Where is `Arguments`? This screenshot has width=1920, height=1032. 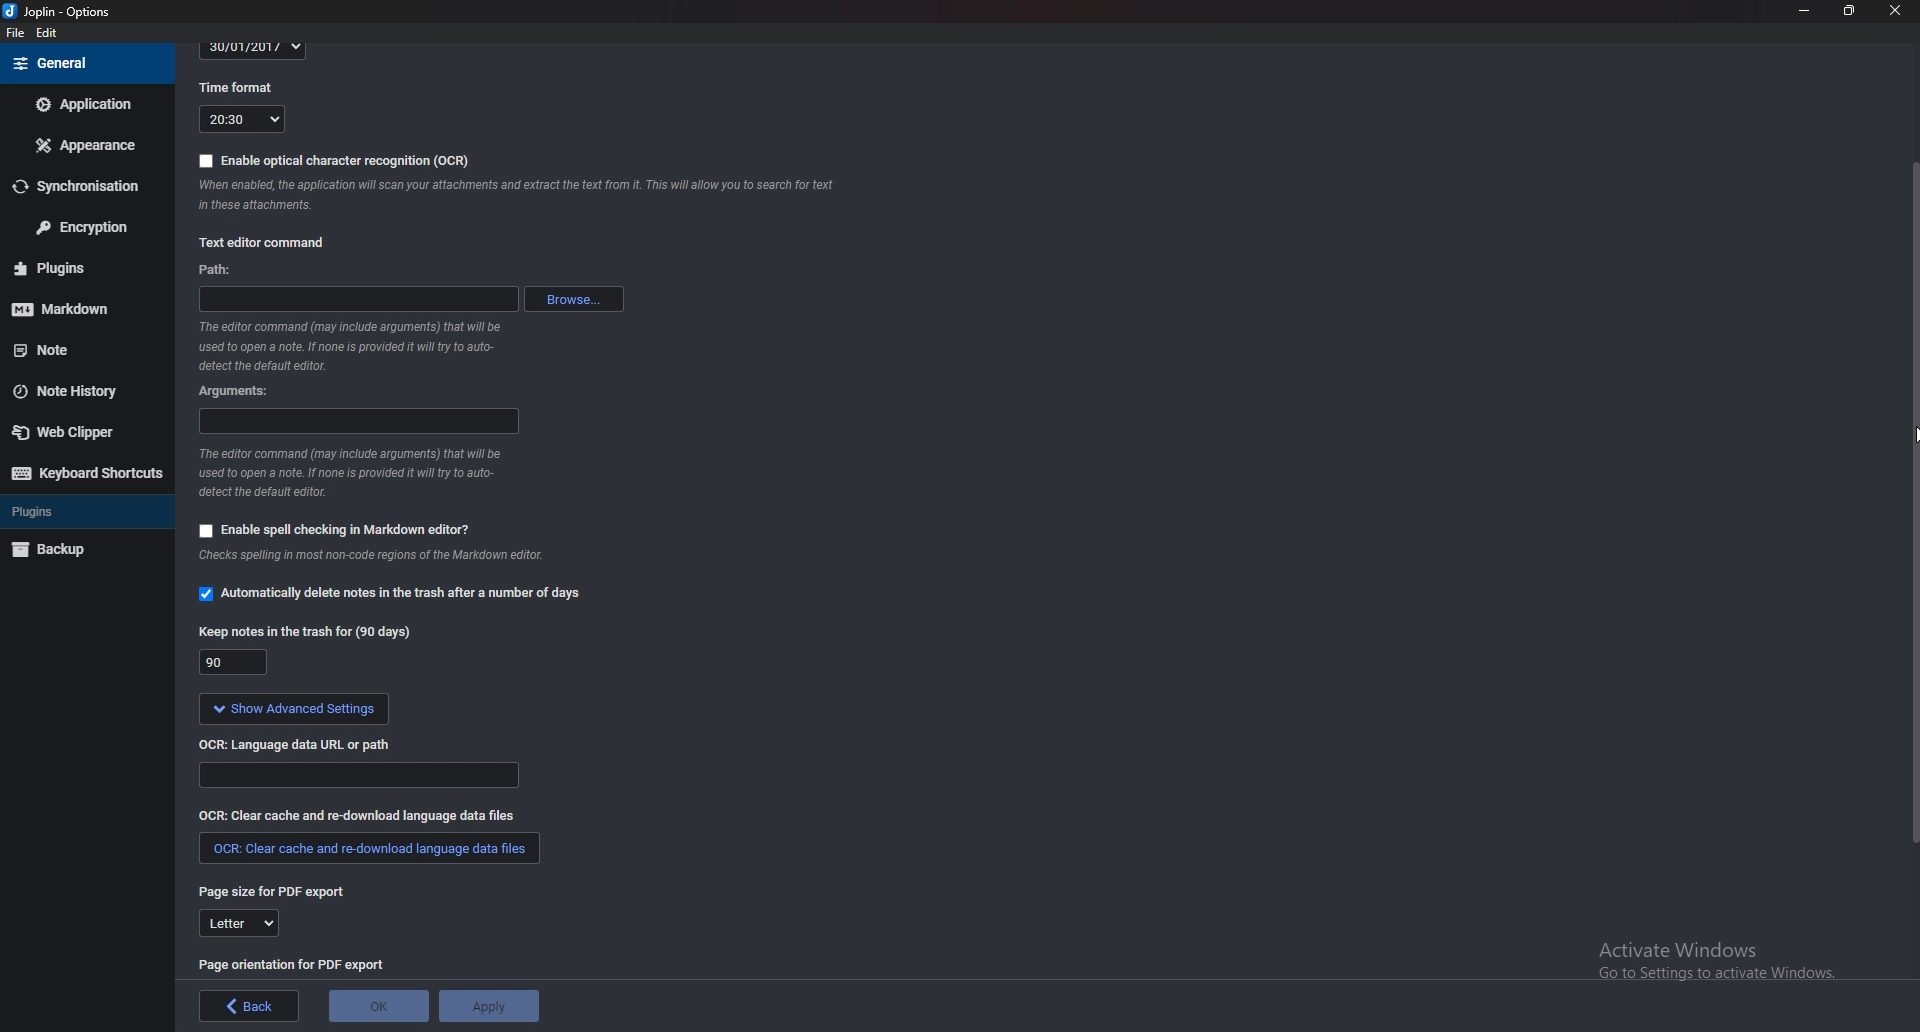
Arguments is located at coordinates (356, 419).